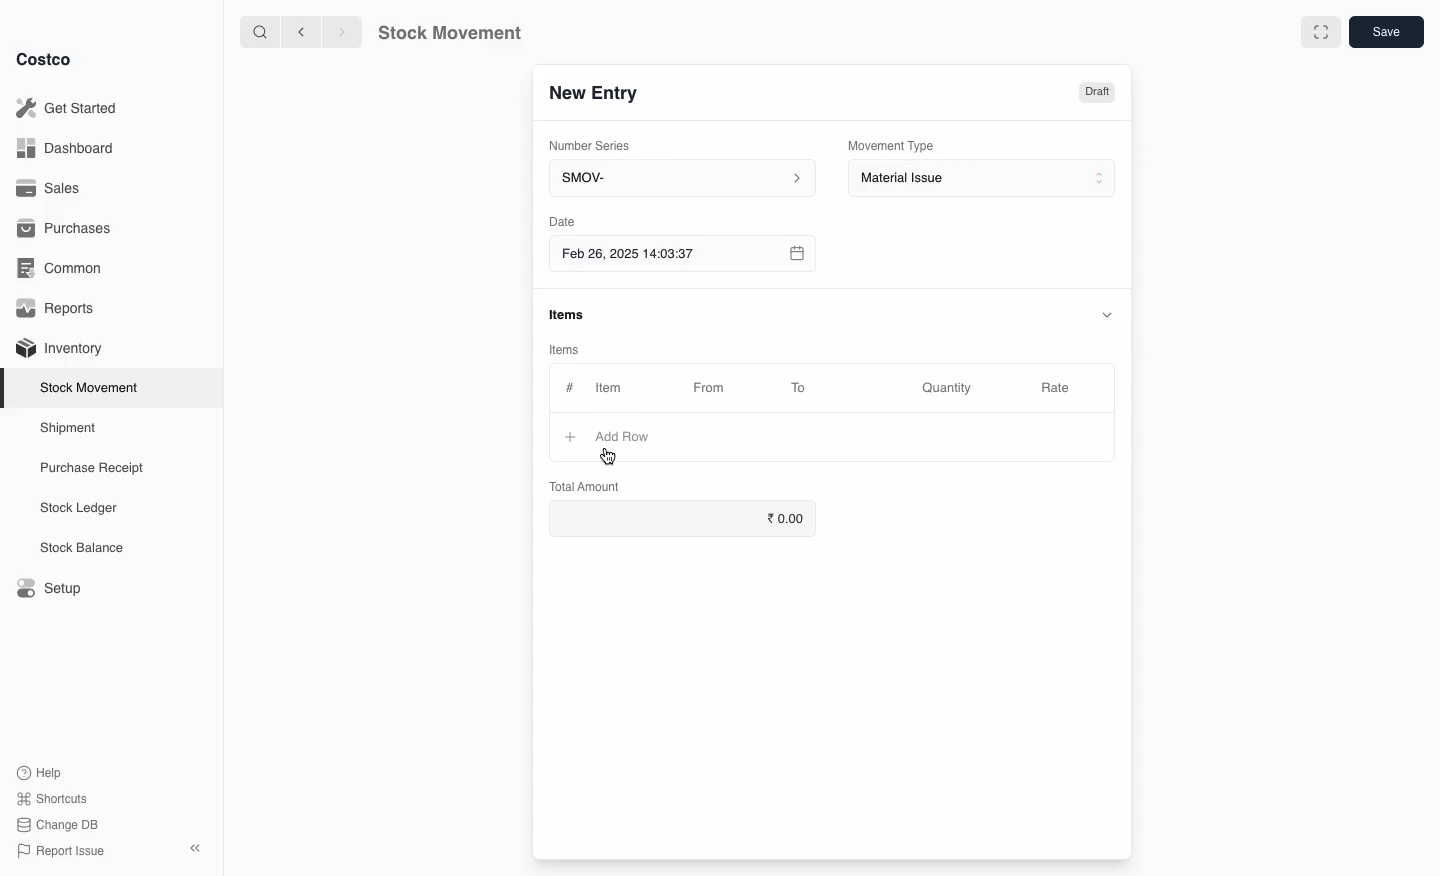 This screenshot has height=876, width=1440. I want to click on Dashboard, so click(67, 150).